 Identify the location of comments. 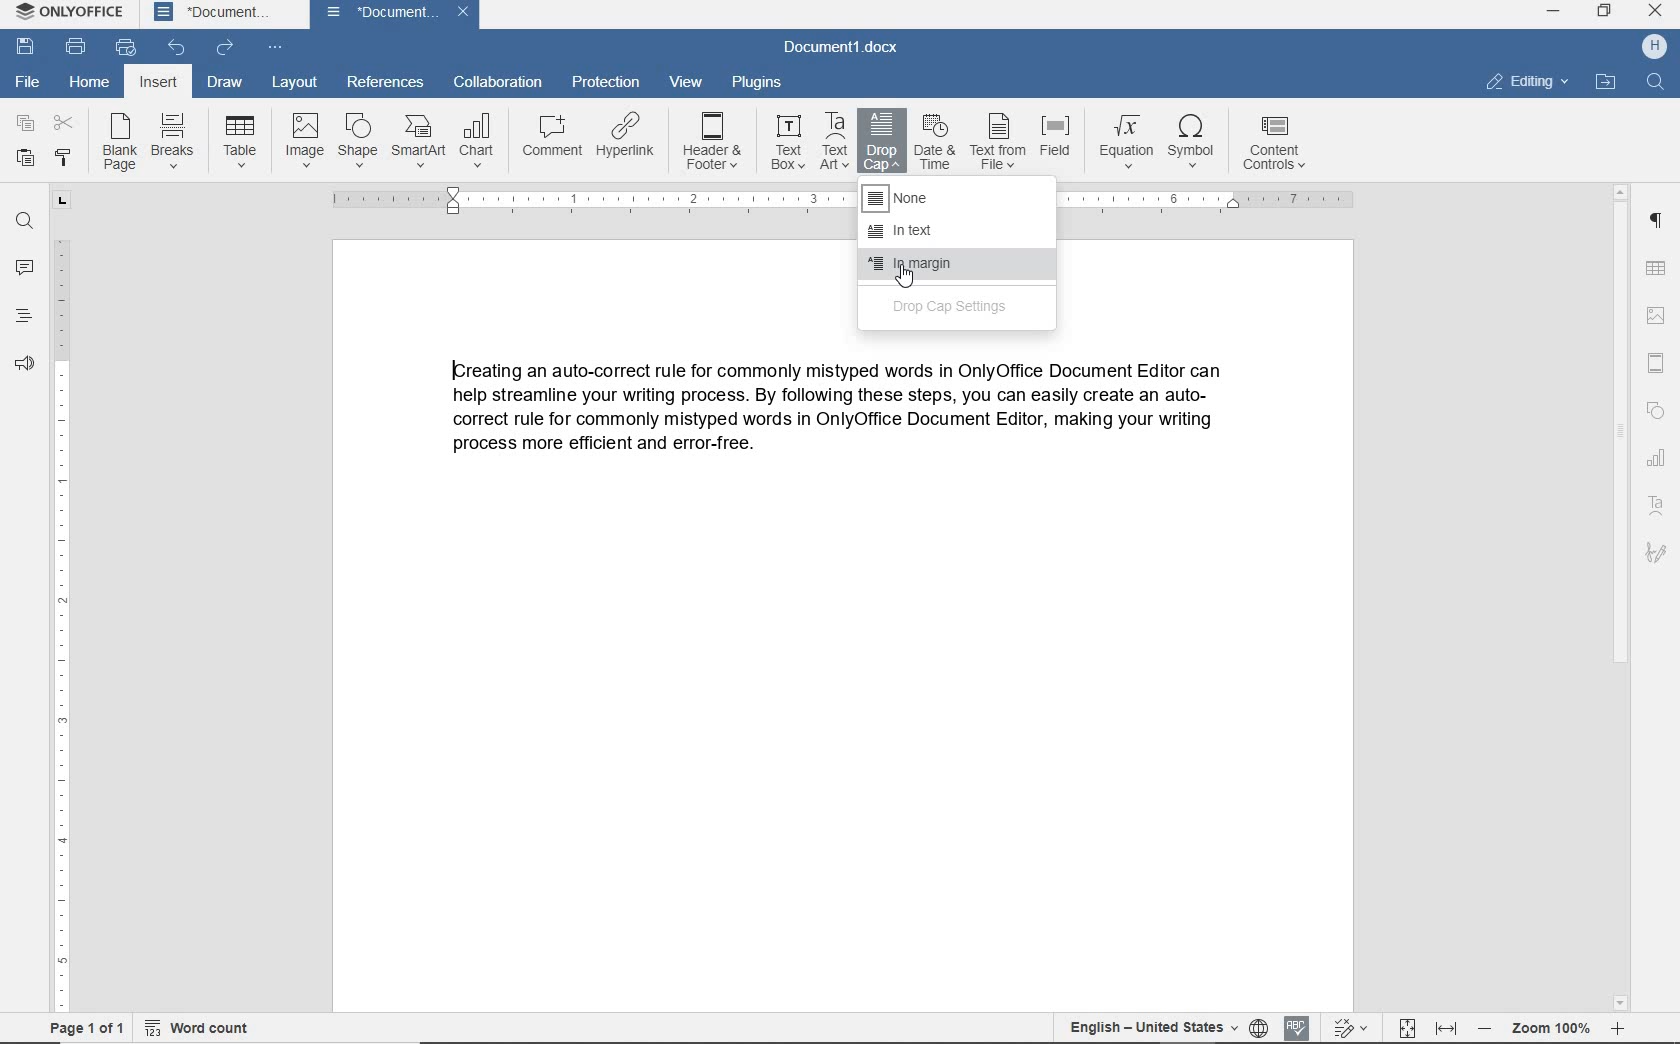
(22, 268).